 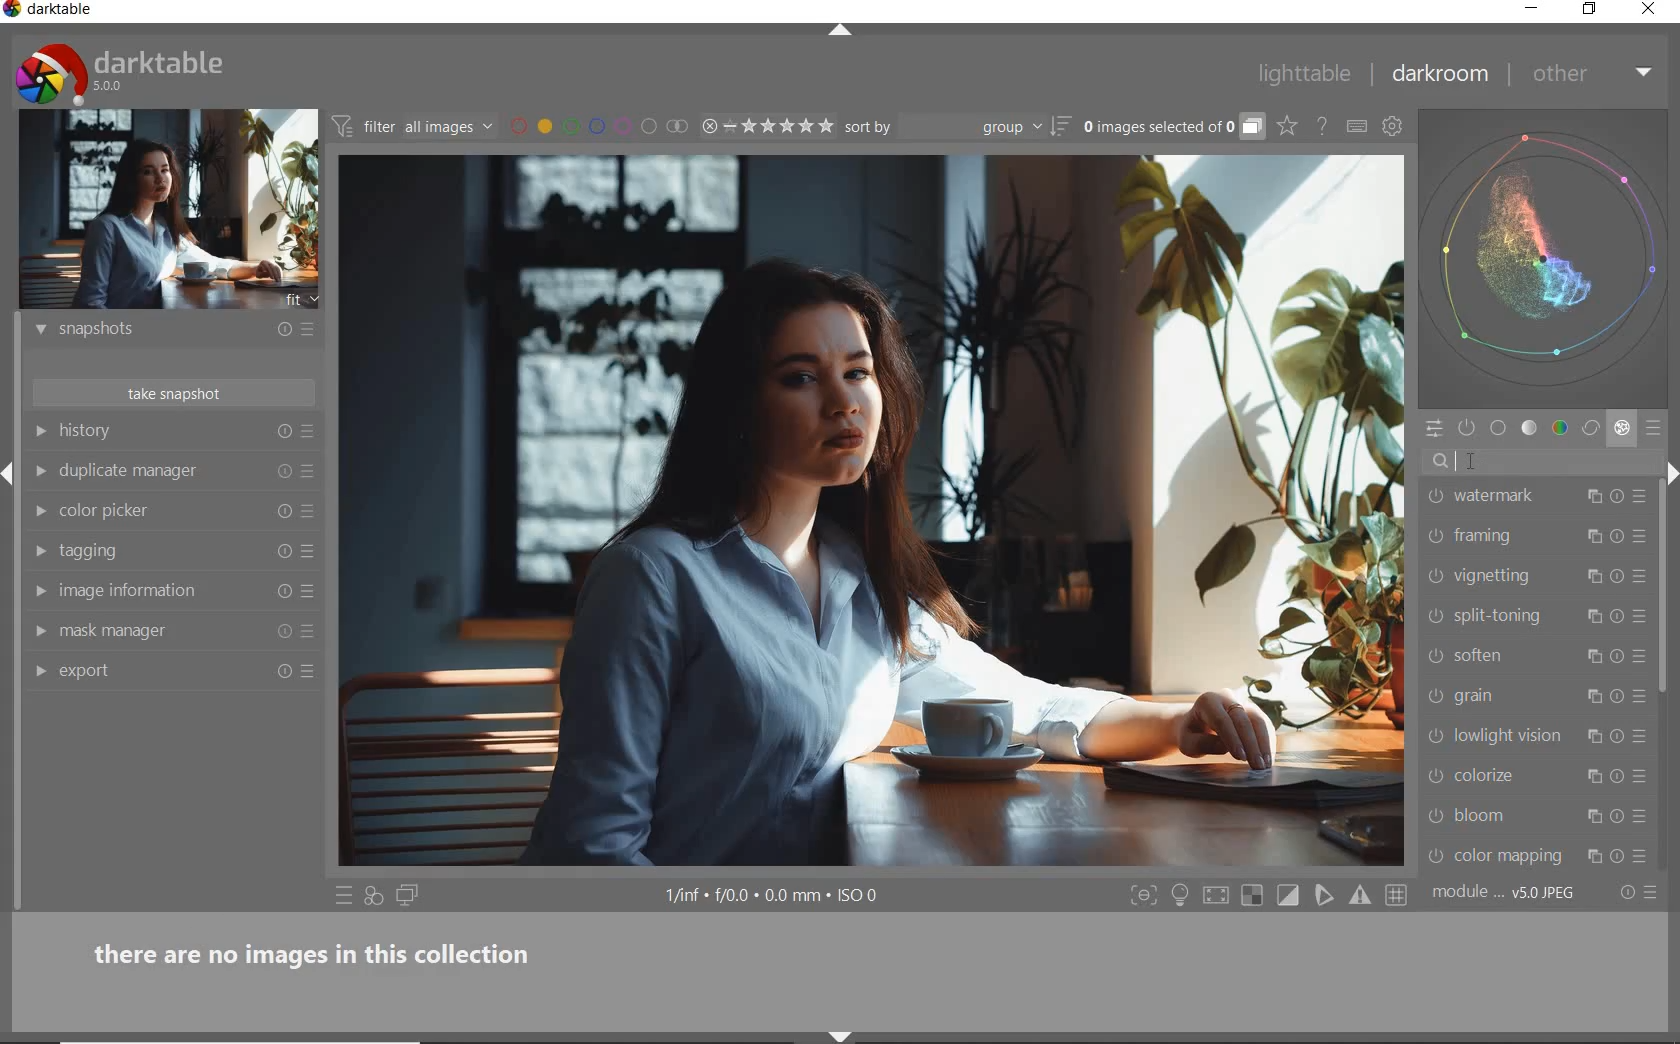 I want to click on quick access to preset, so click(x=344, y=895).